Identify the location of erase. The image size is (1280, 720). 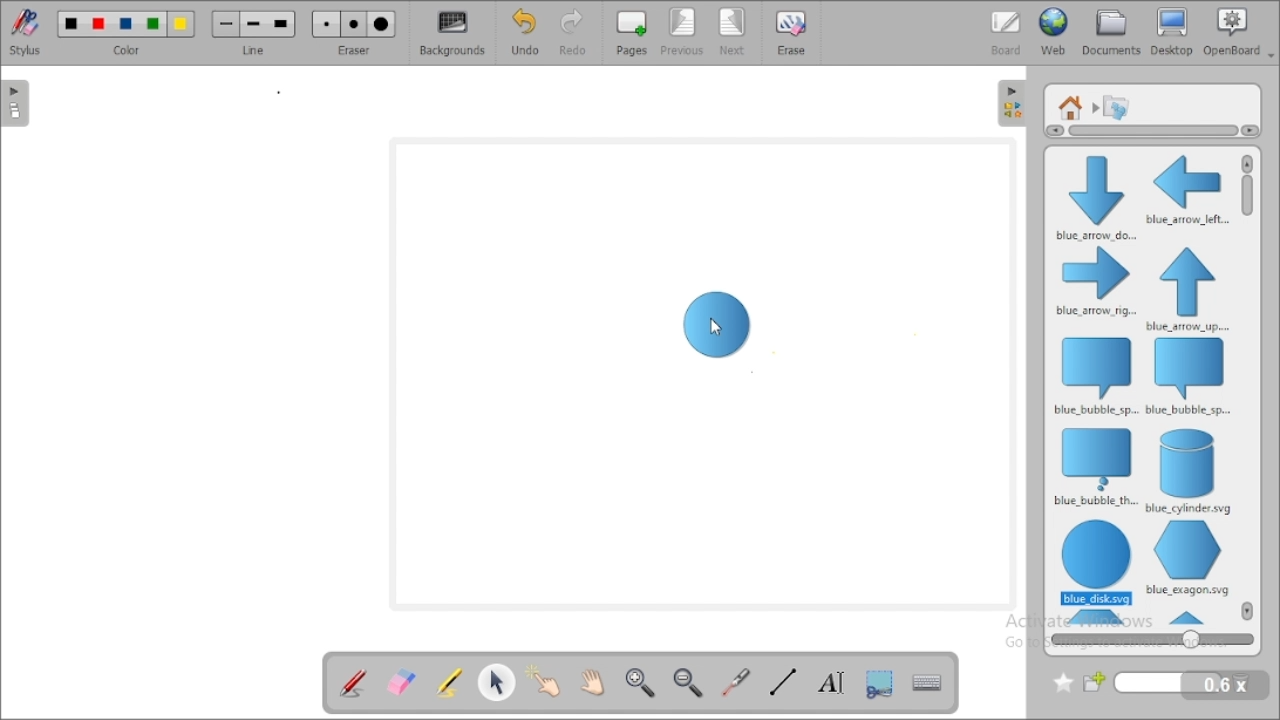
(792, 32).